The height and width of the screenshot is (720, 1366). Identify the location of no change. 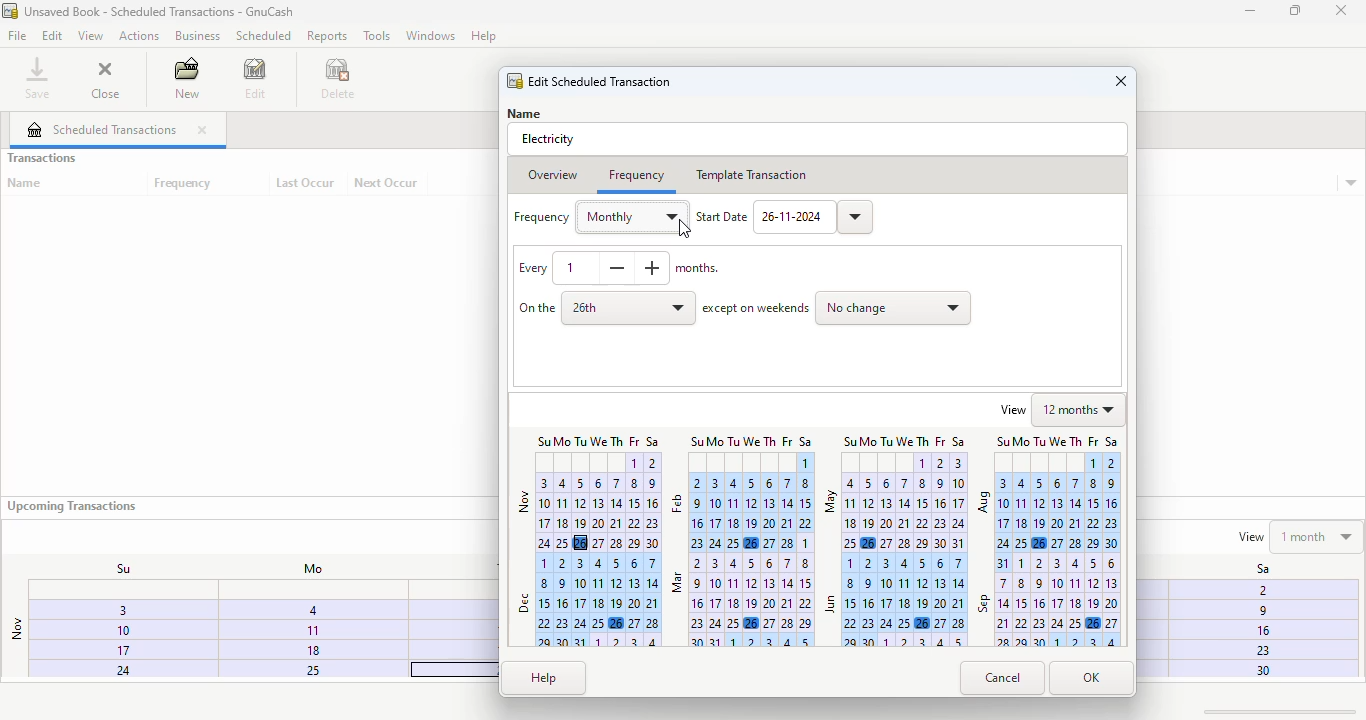
(894, 309).